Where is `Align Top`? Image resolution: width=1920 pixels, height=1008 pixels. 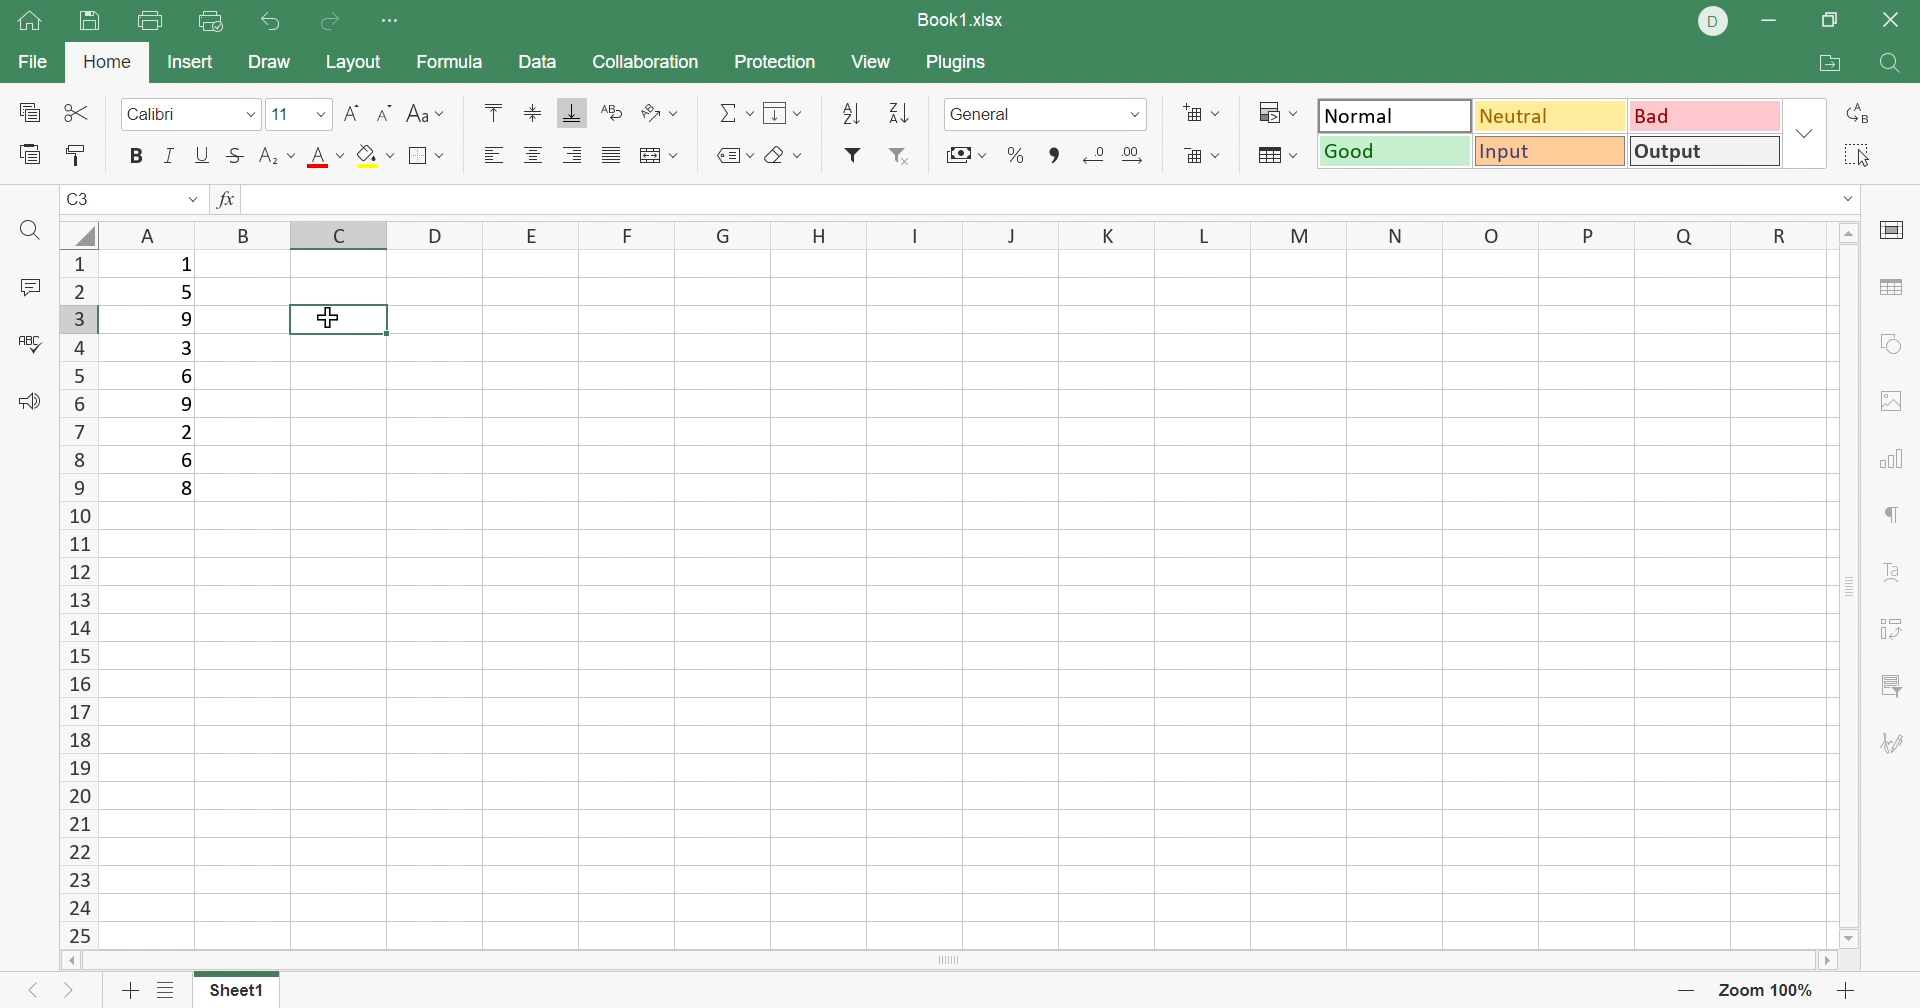
Align Top is located at coordinates (494, 117).